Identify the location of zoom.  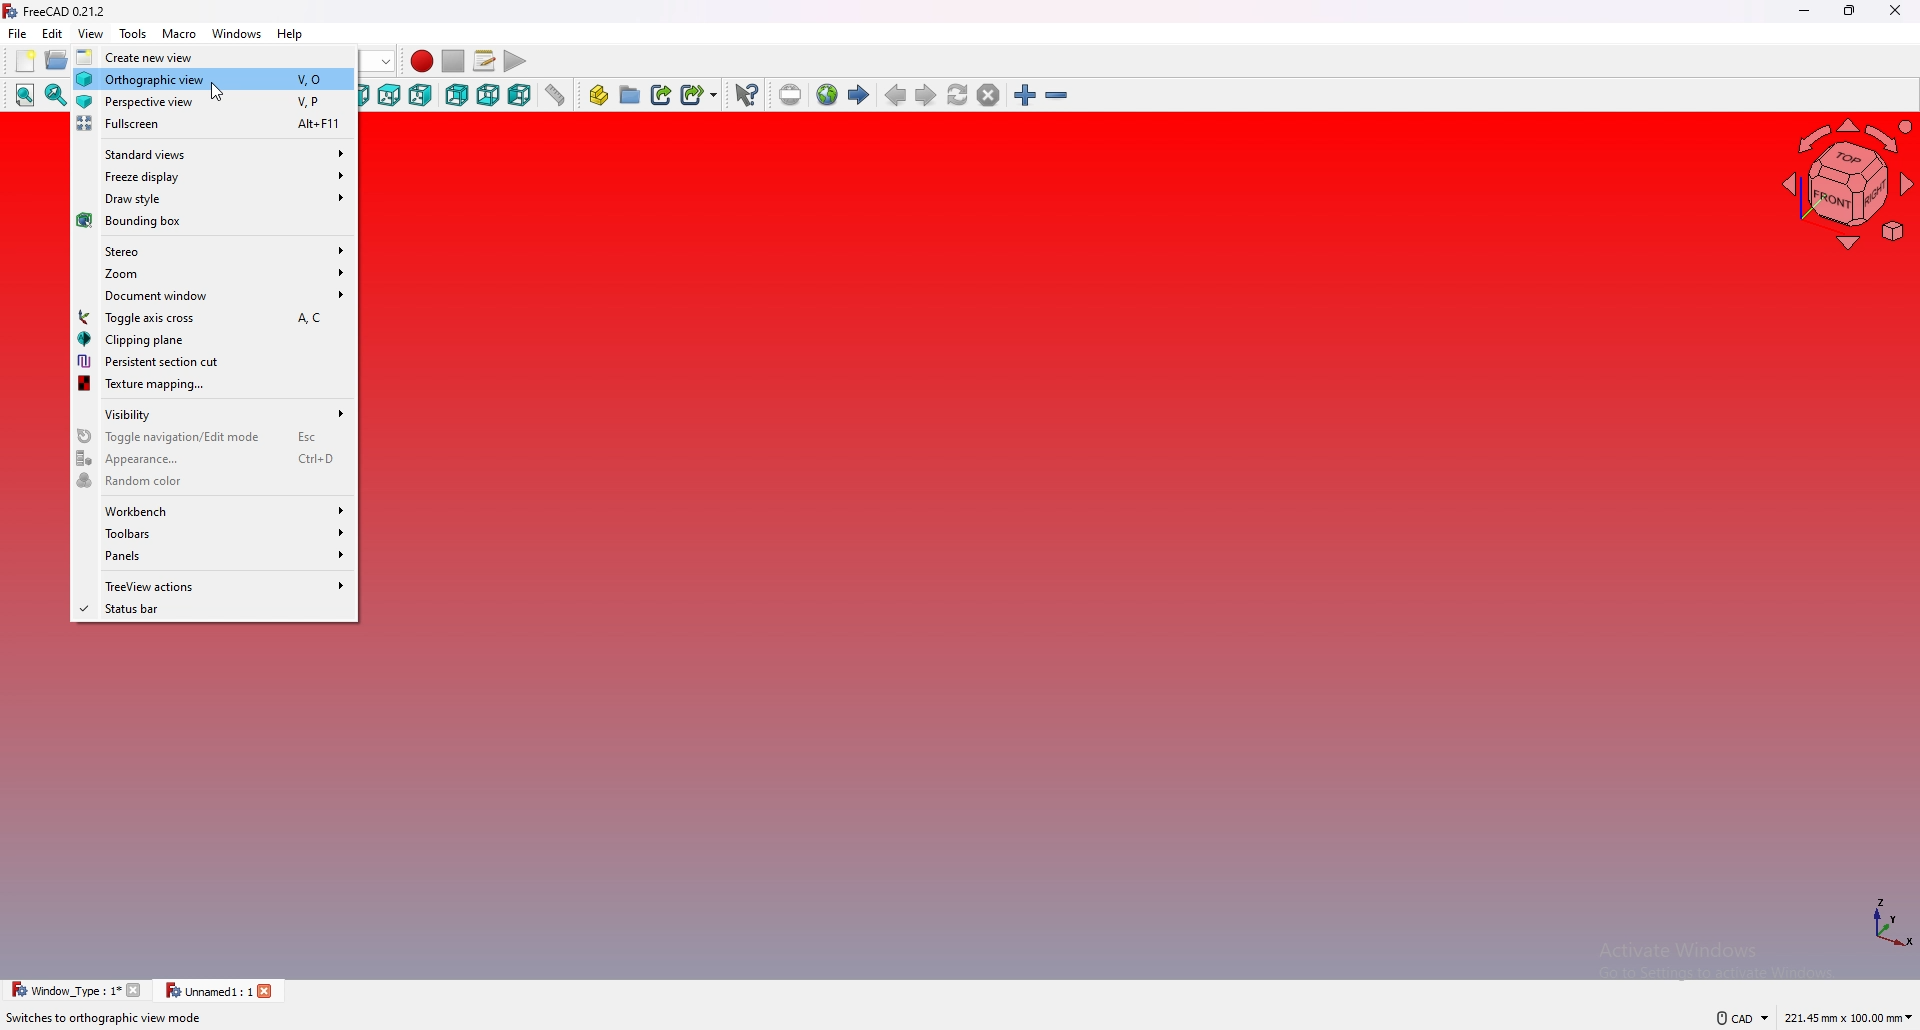
(215, 275).